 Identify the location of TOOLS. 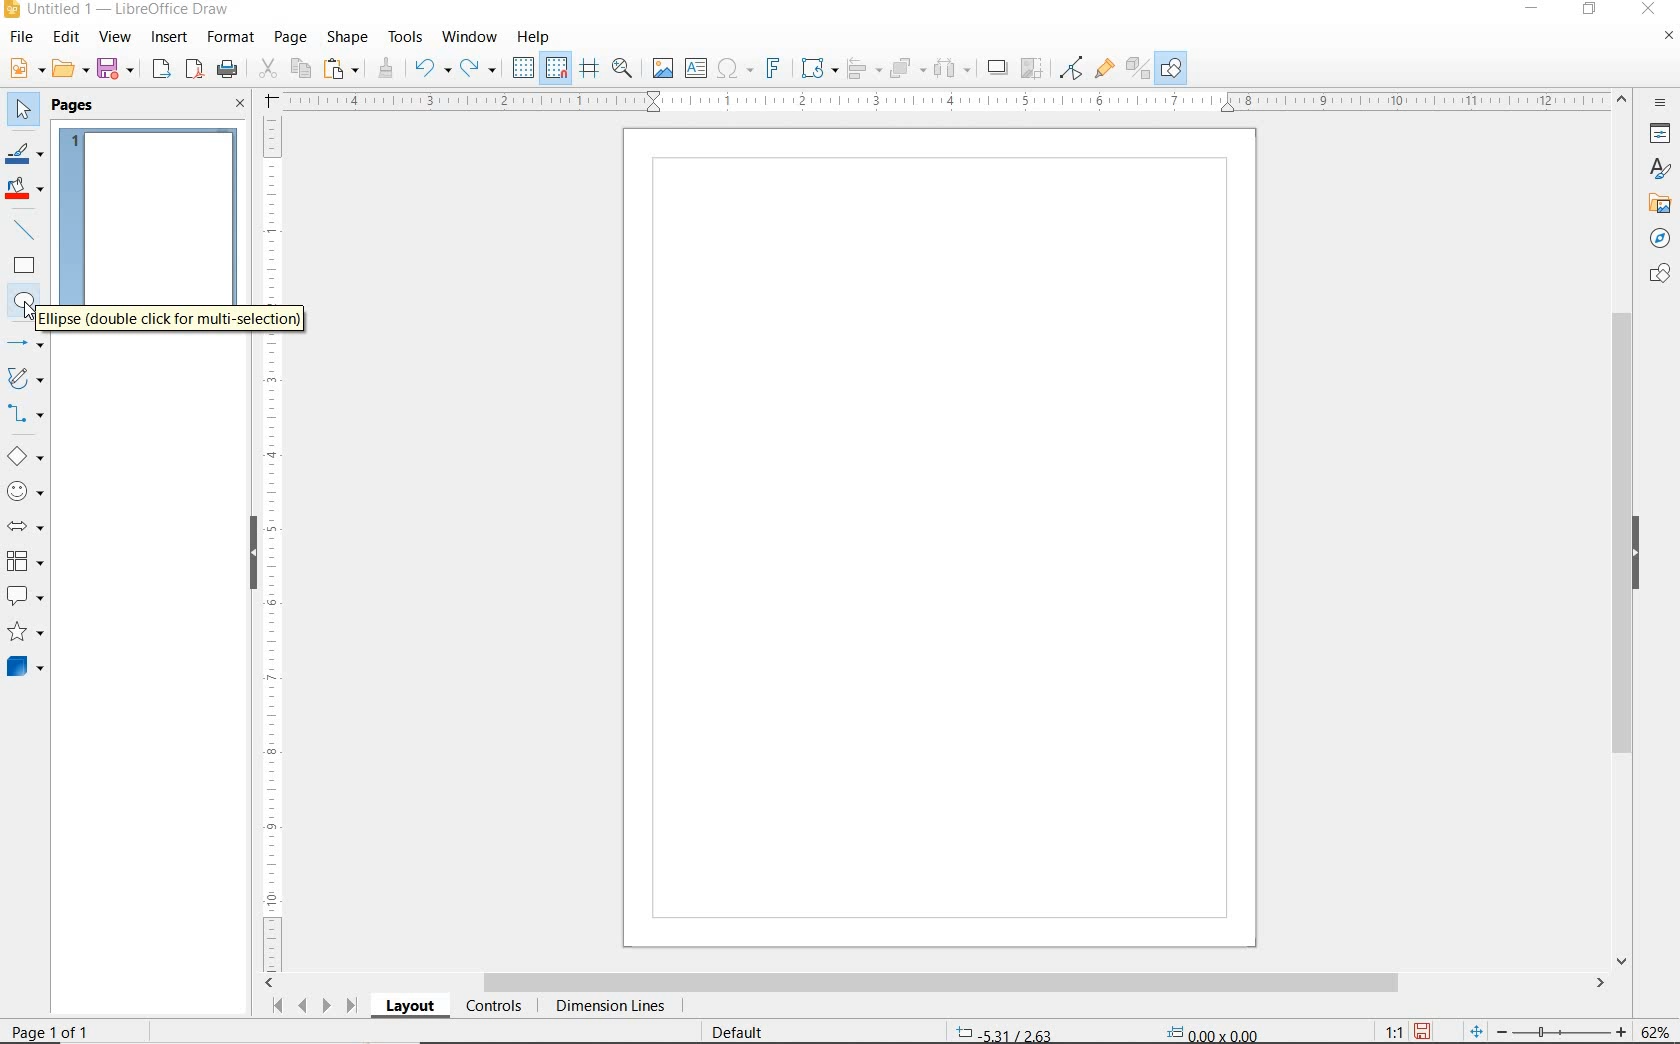
(405, 36).